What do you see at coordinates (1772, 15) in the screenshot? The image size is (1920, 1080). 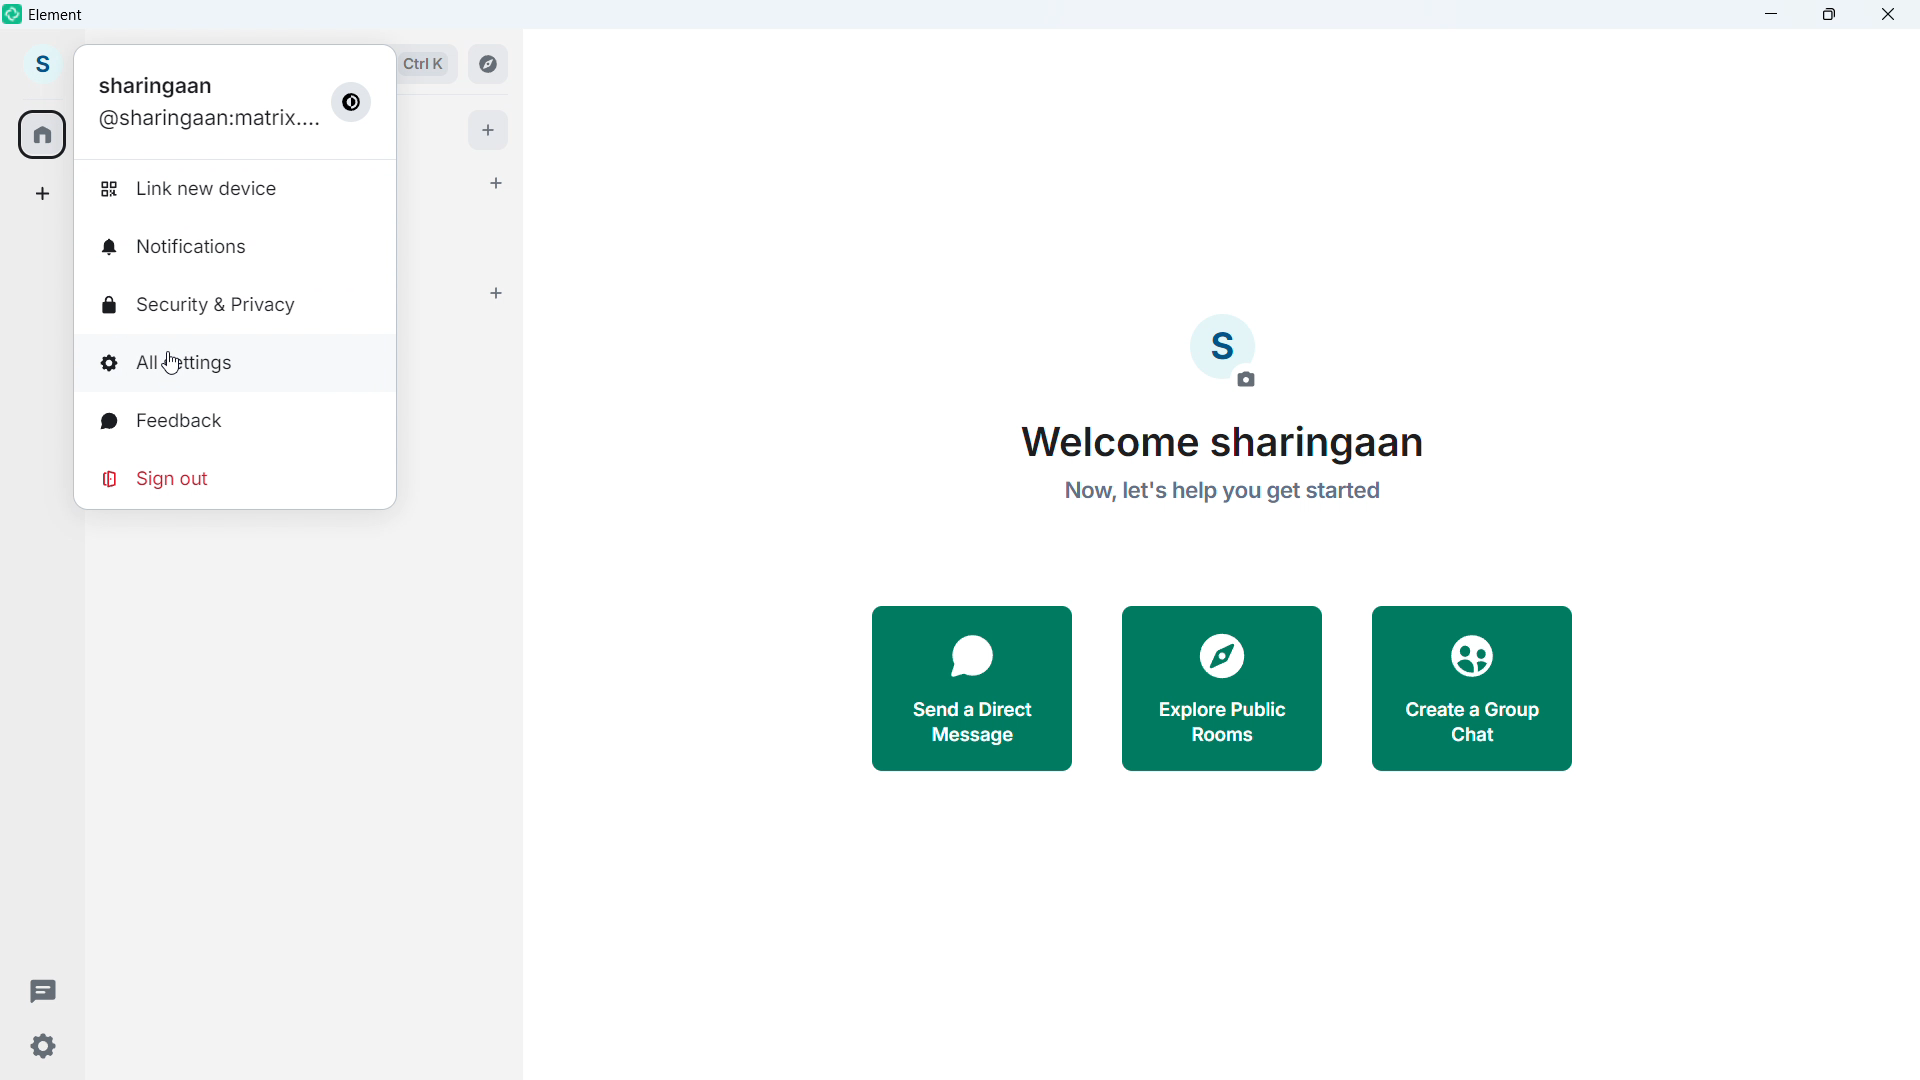 I see `minimise ` at bounding box center [1772, 15].